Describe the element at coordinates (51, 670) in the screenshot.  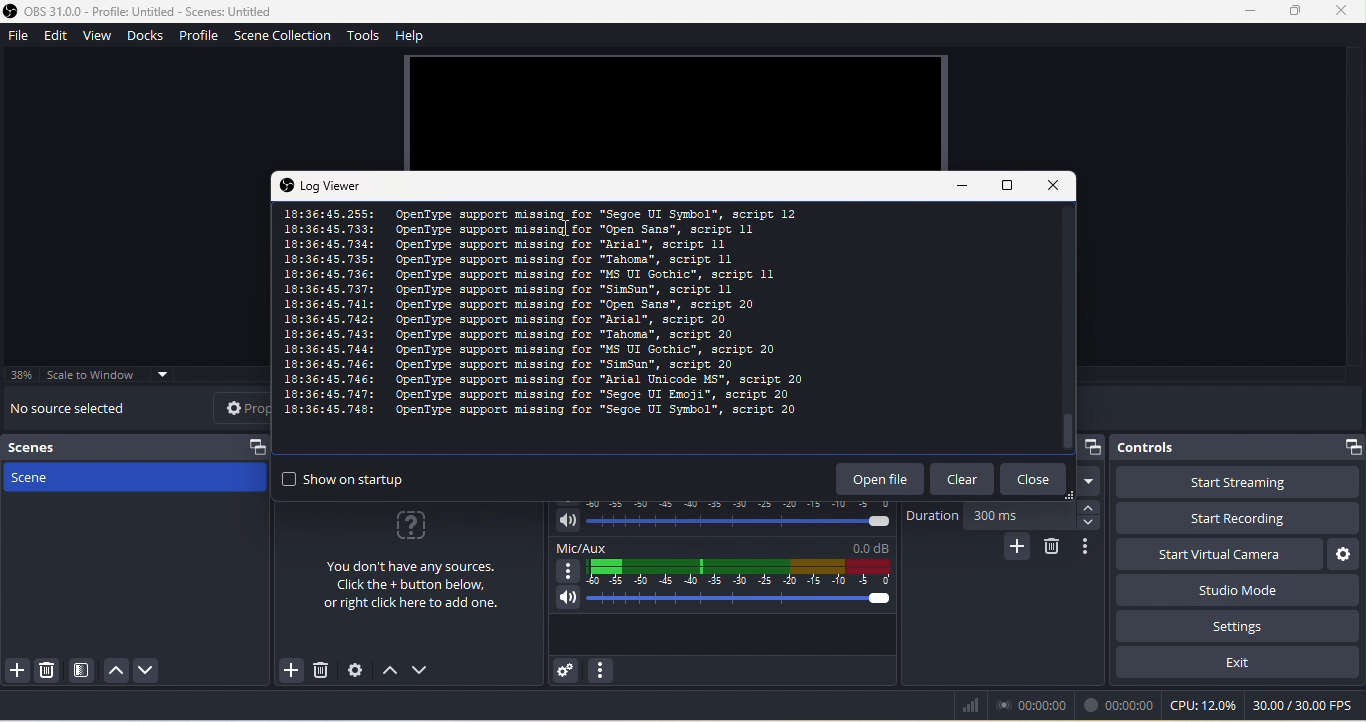
I see `remove selected scene` at that location.